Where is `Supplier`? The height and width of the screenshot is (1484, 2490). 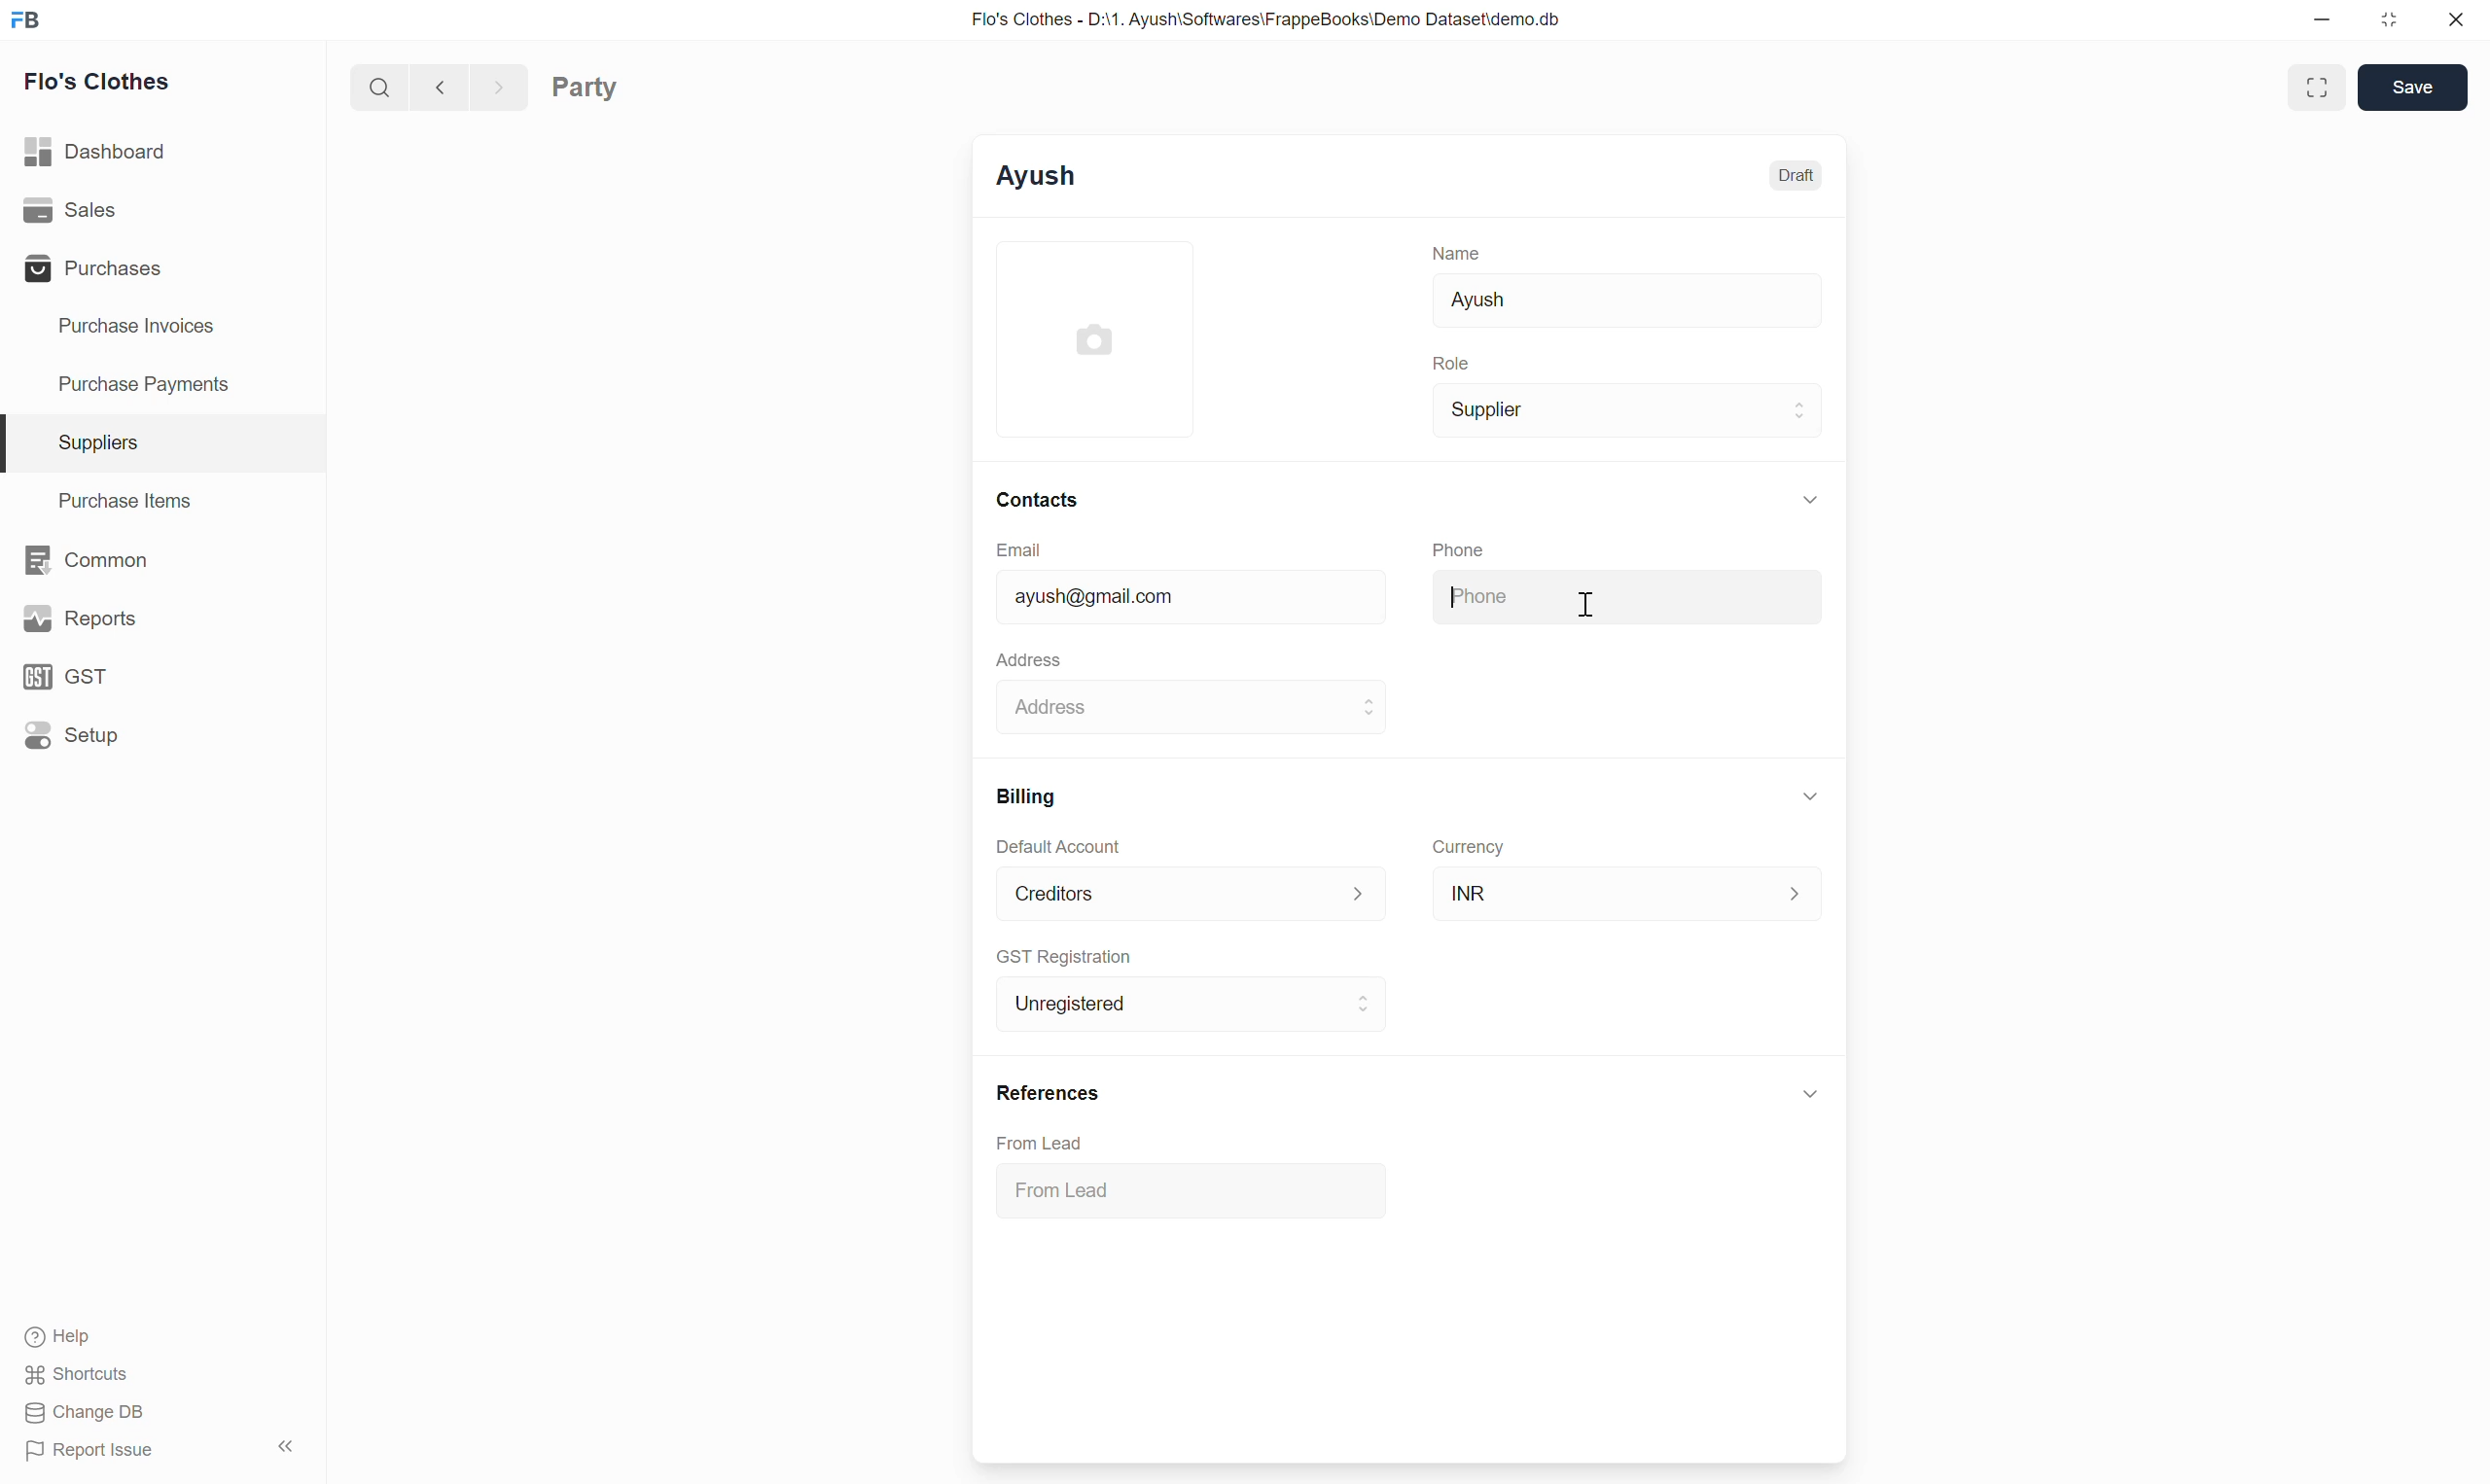
Supplier is located at coordinates (1627, 410).